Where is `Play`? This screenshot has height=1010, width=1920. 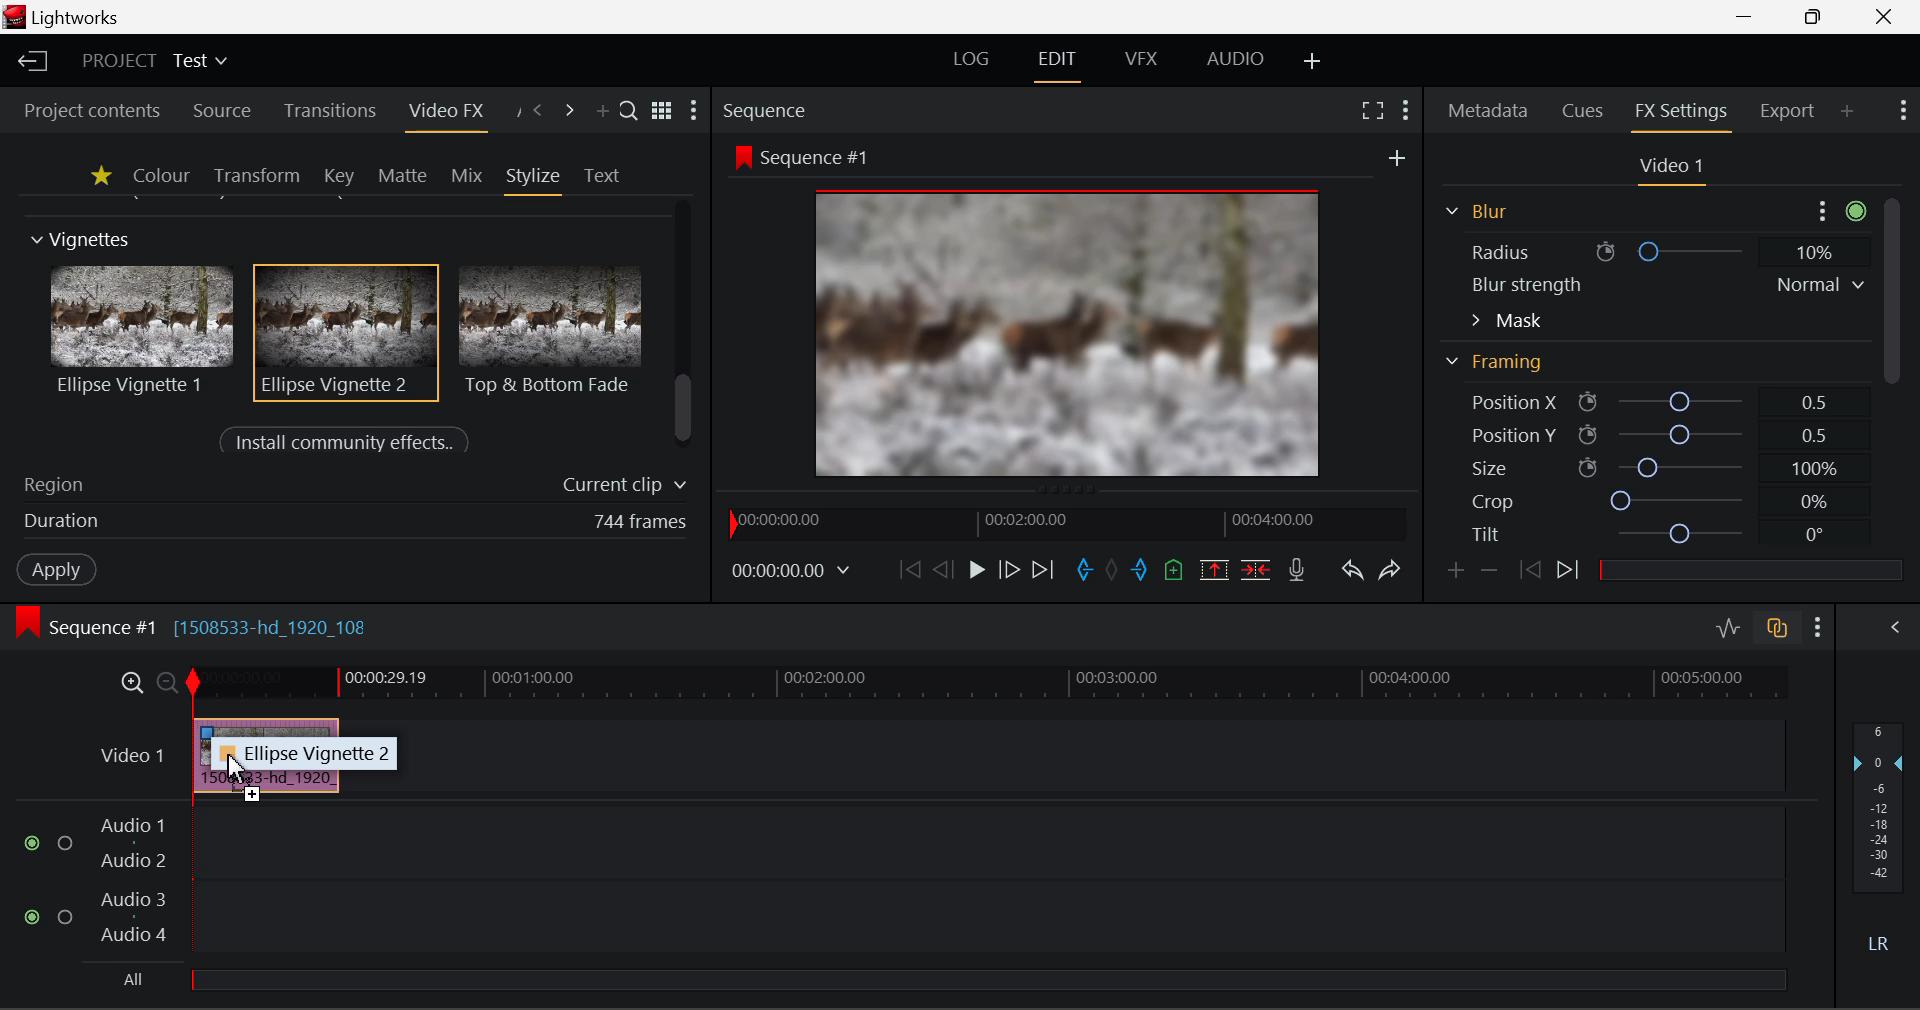
Play is located at coordinates (974, 570).